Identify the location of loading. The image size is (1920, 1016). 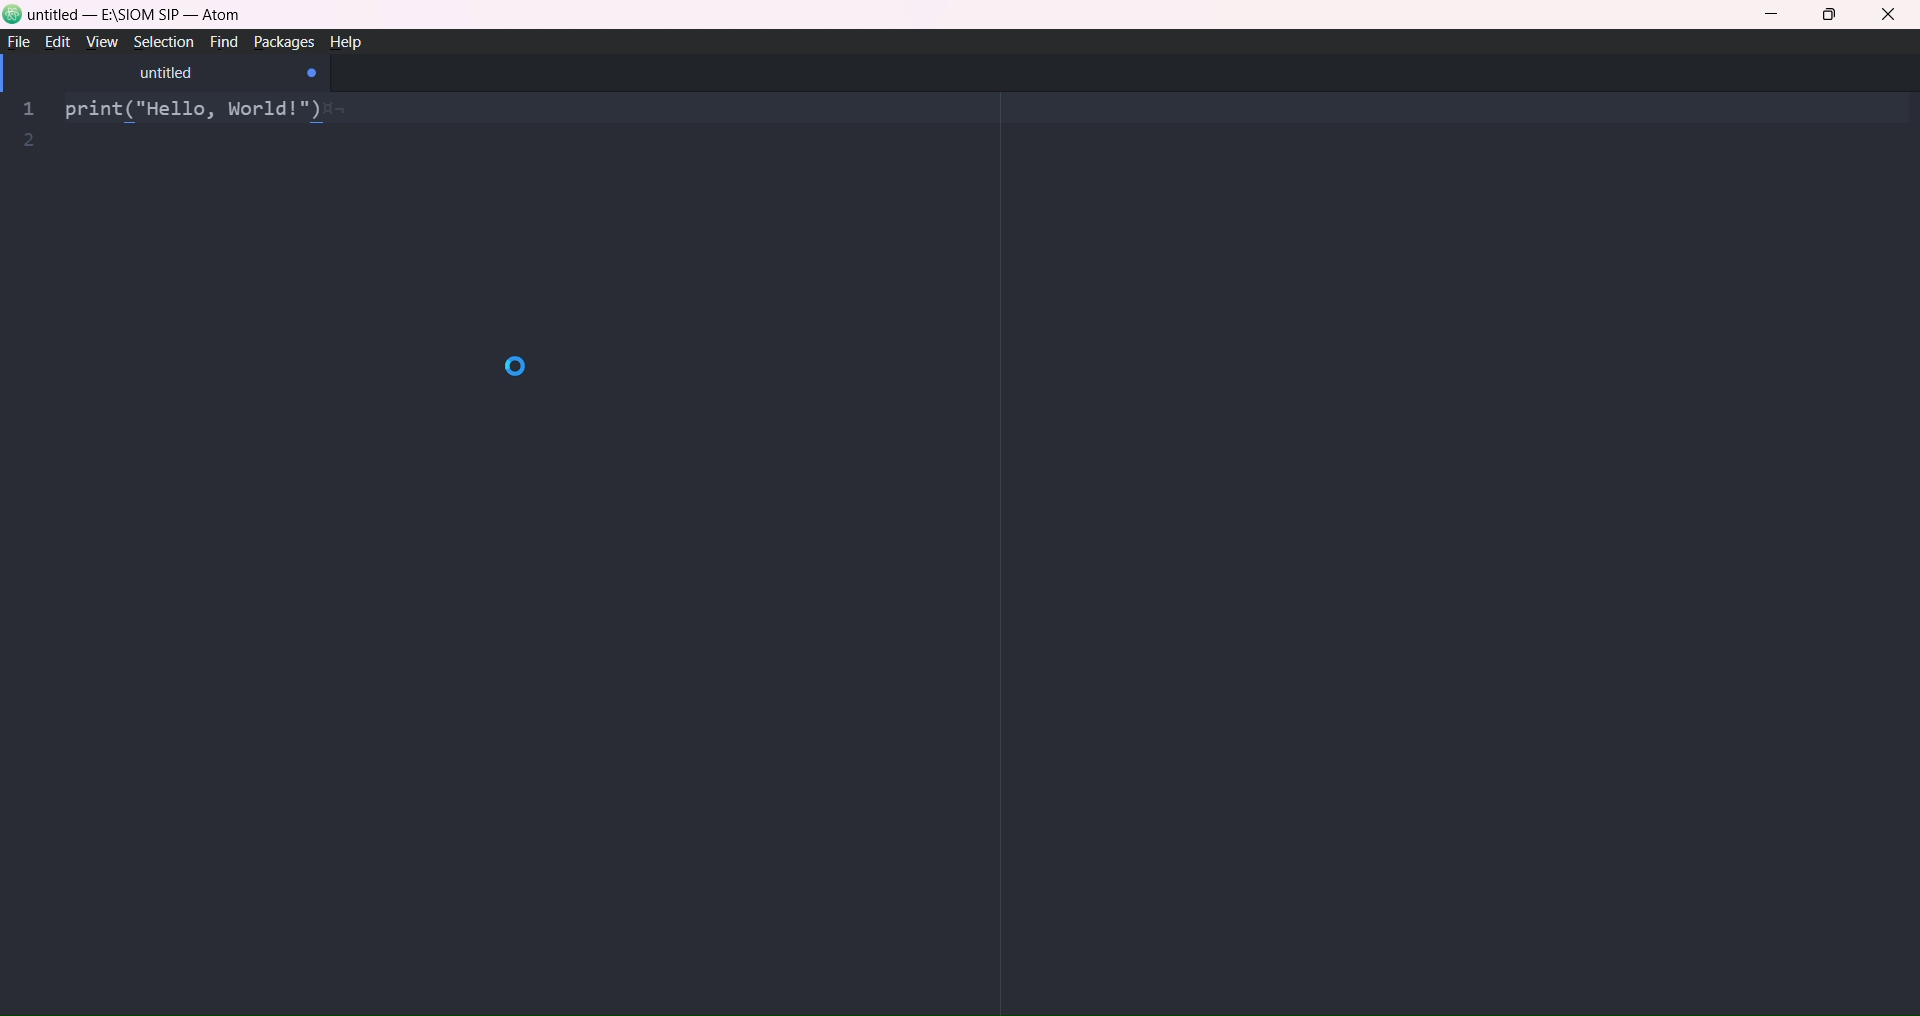
(512, 369).